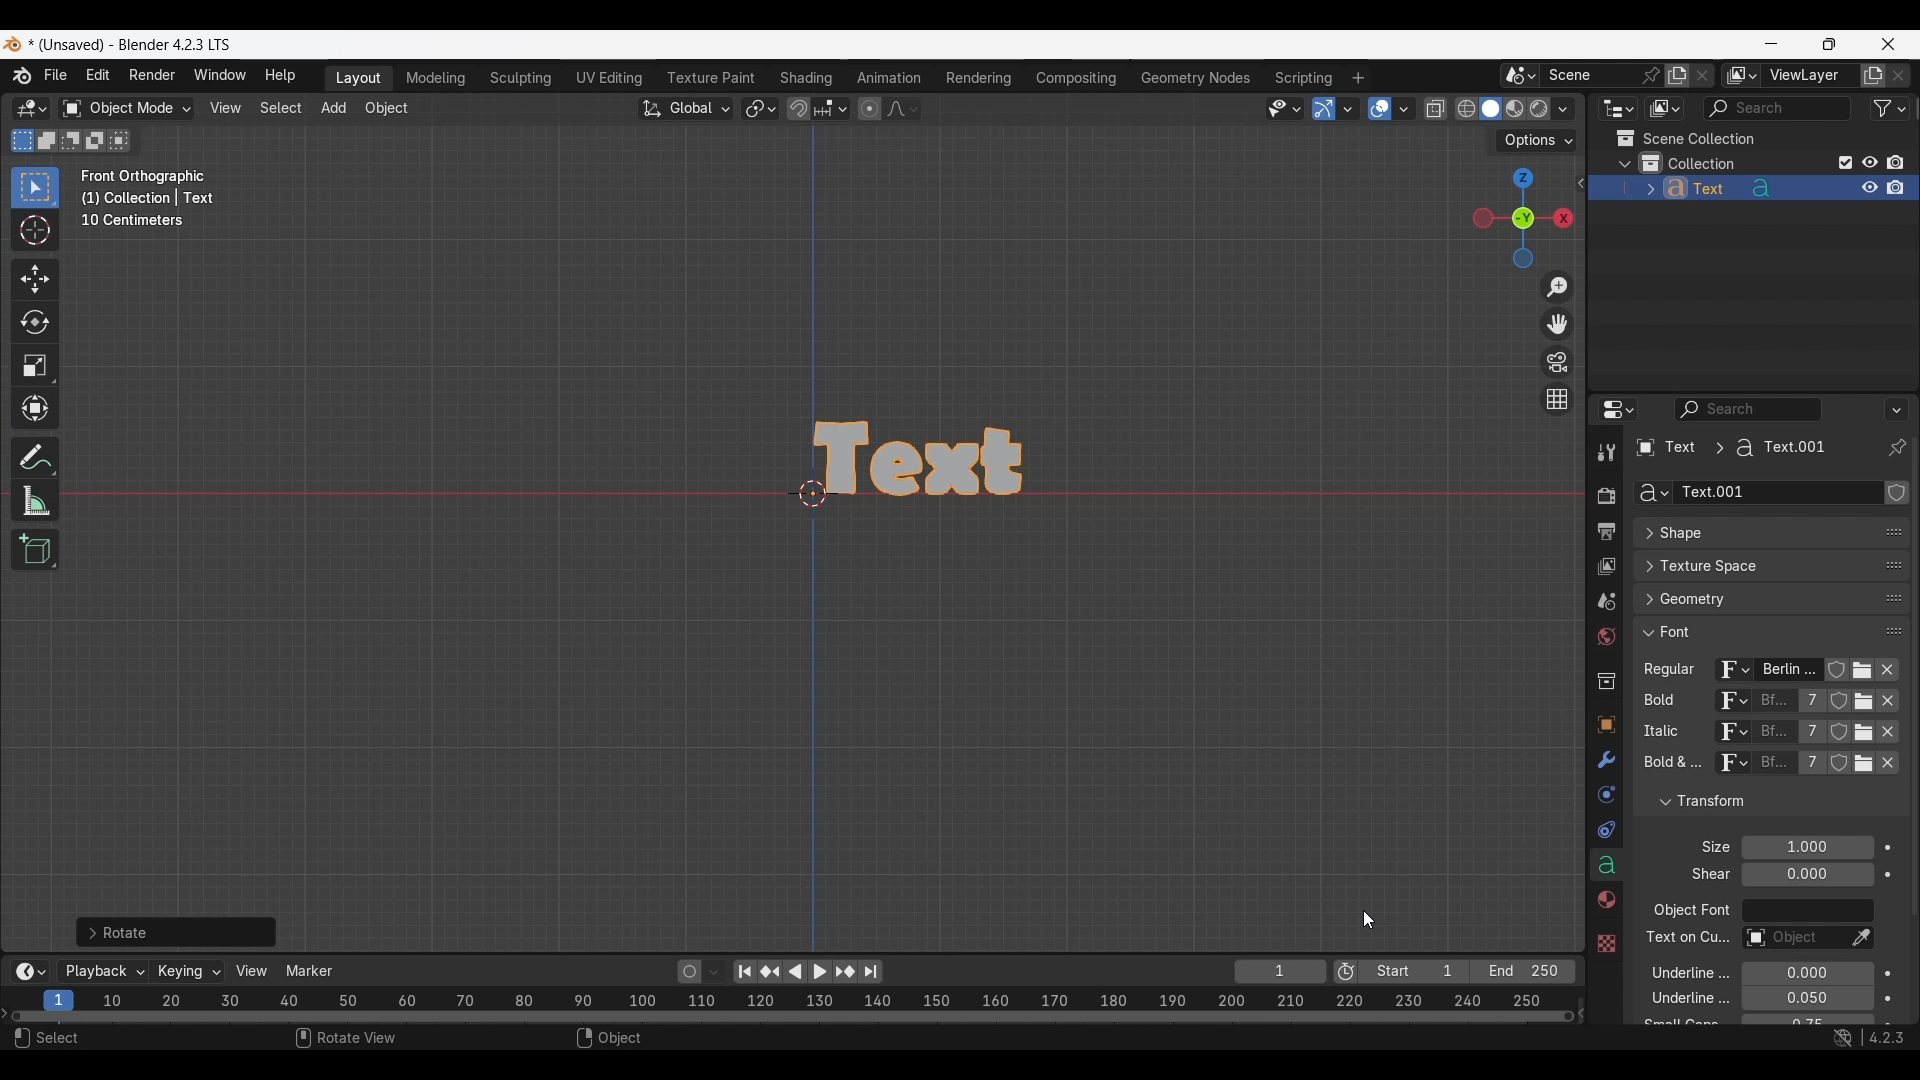  I want to click on Underline position, so click(1809, 975).